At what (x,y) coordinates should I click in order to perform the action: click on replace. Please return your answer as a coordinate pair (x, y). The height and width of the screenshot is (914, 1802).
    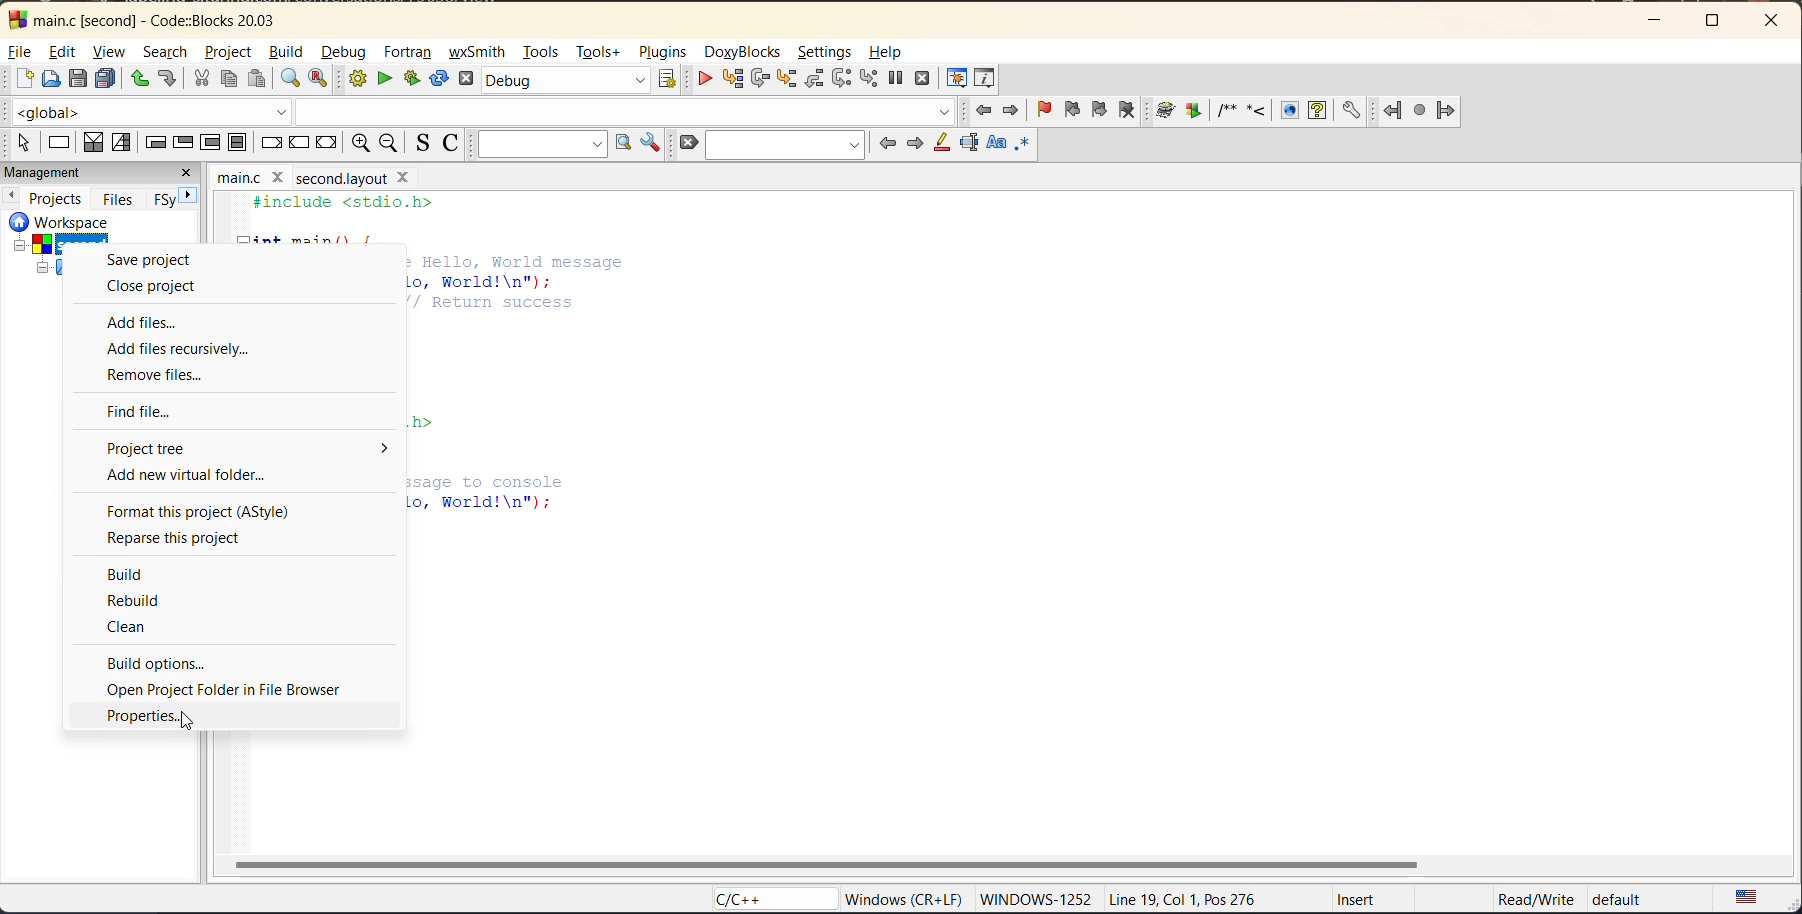
    Looking at the image, I should click on (319, 78).